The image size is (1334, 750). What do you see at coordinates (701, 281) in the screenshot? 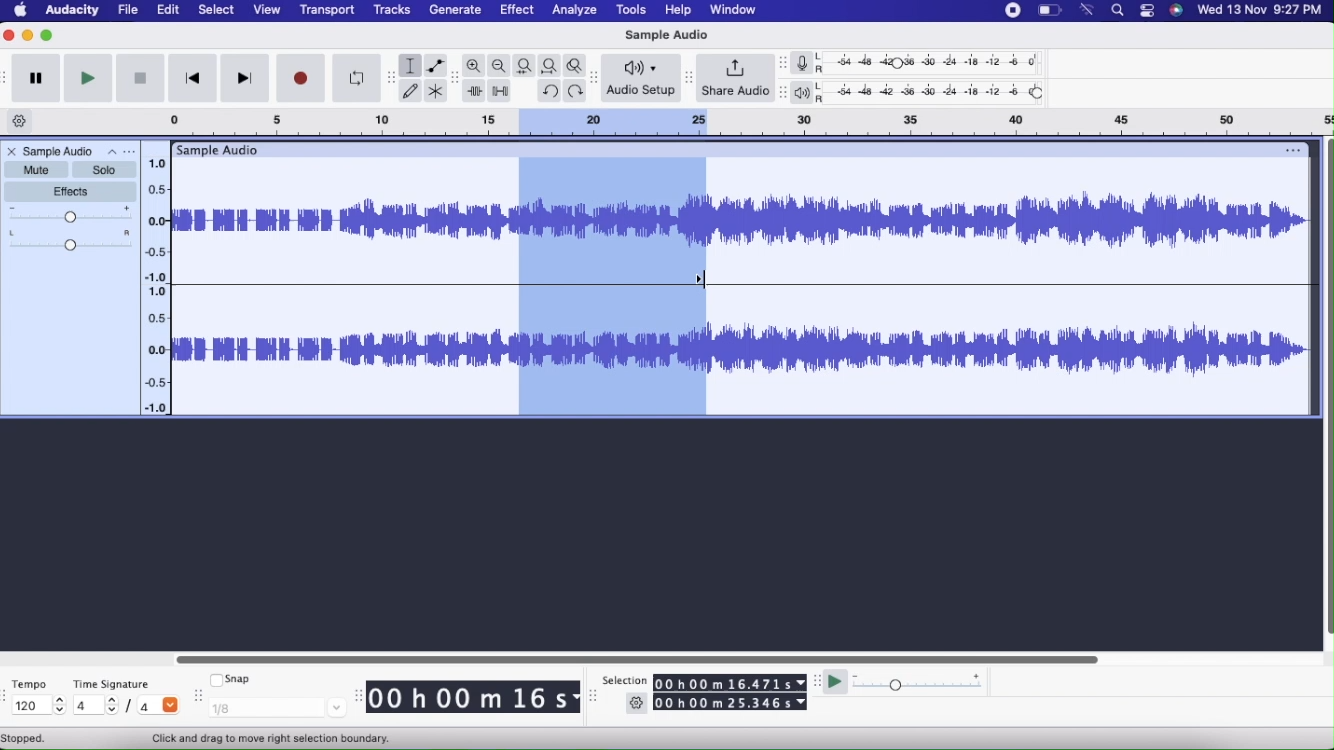
I see `cursor` at bounding box center [701, 281].